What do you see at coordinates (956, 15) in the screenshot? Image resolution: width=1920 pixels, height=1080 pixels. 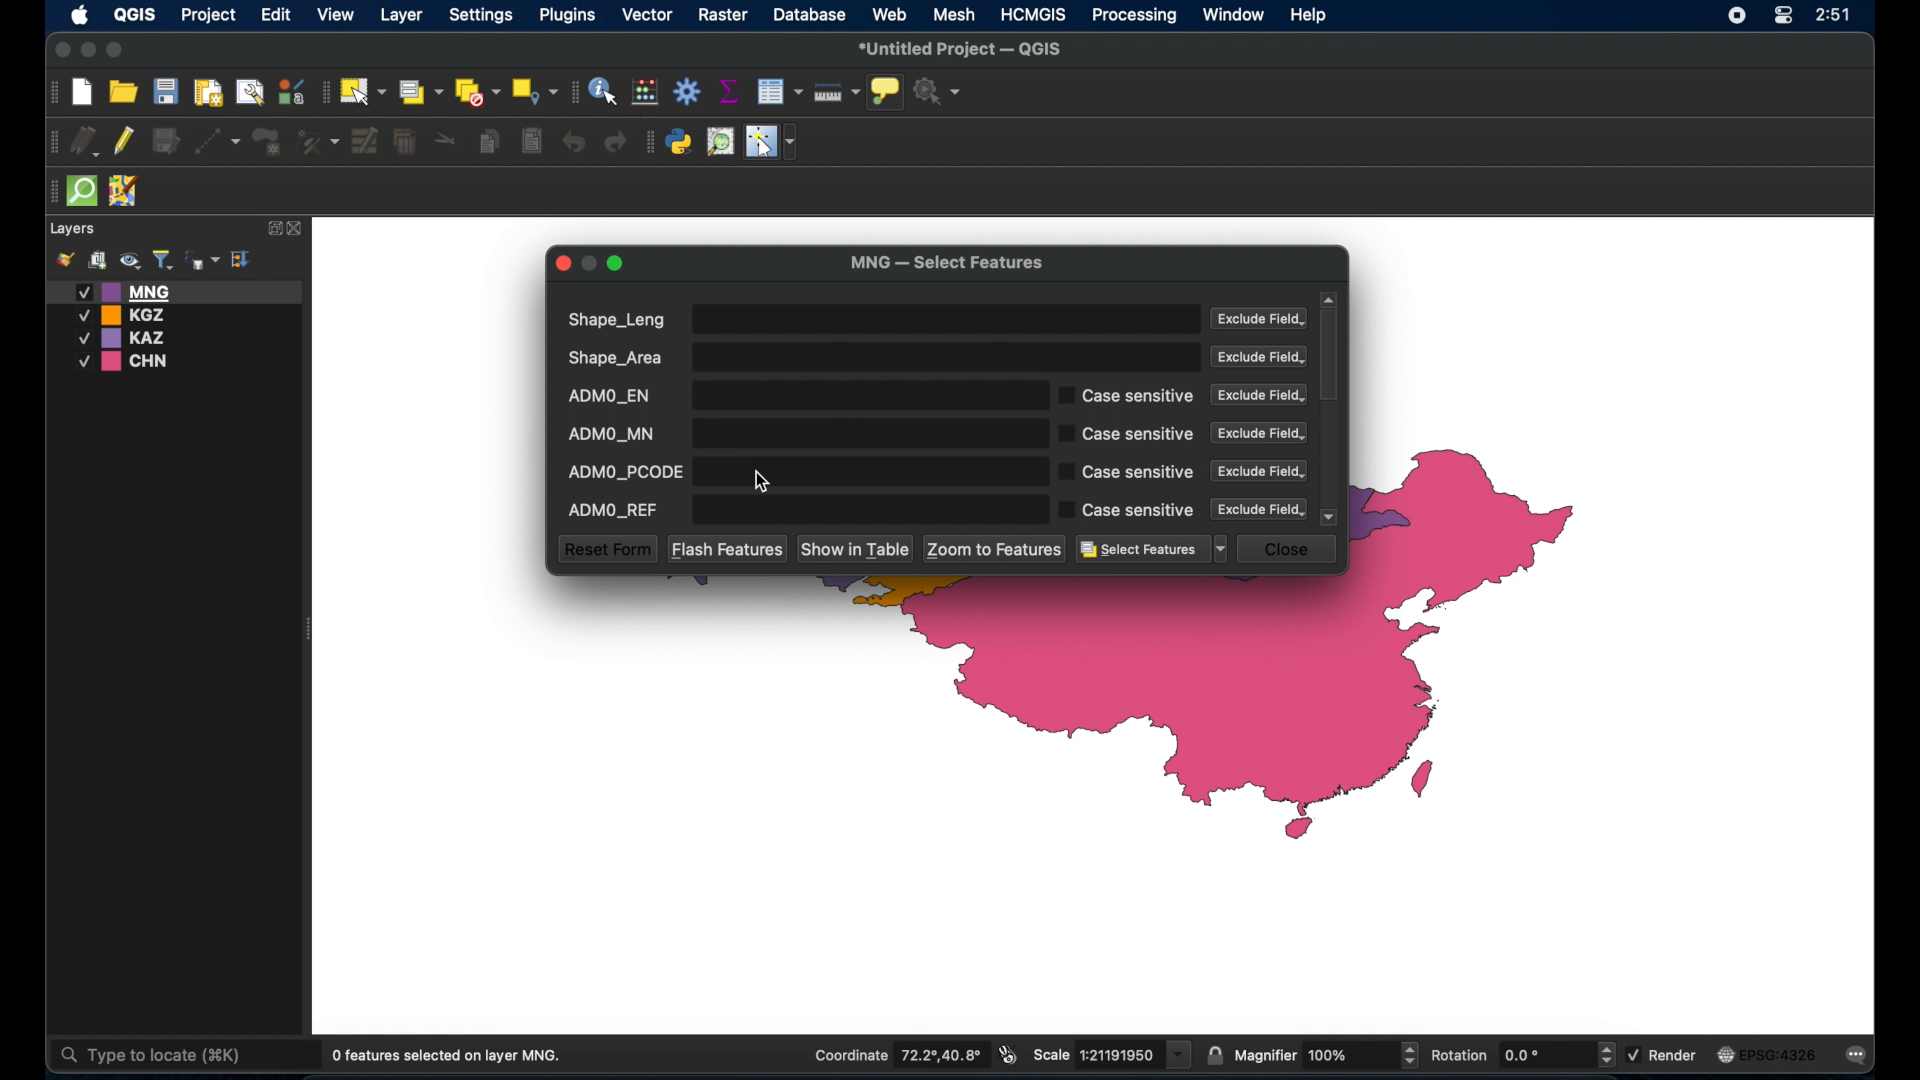 I see `mesh` at bounding box center [956, 15].